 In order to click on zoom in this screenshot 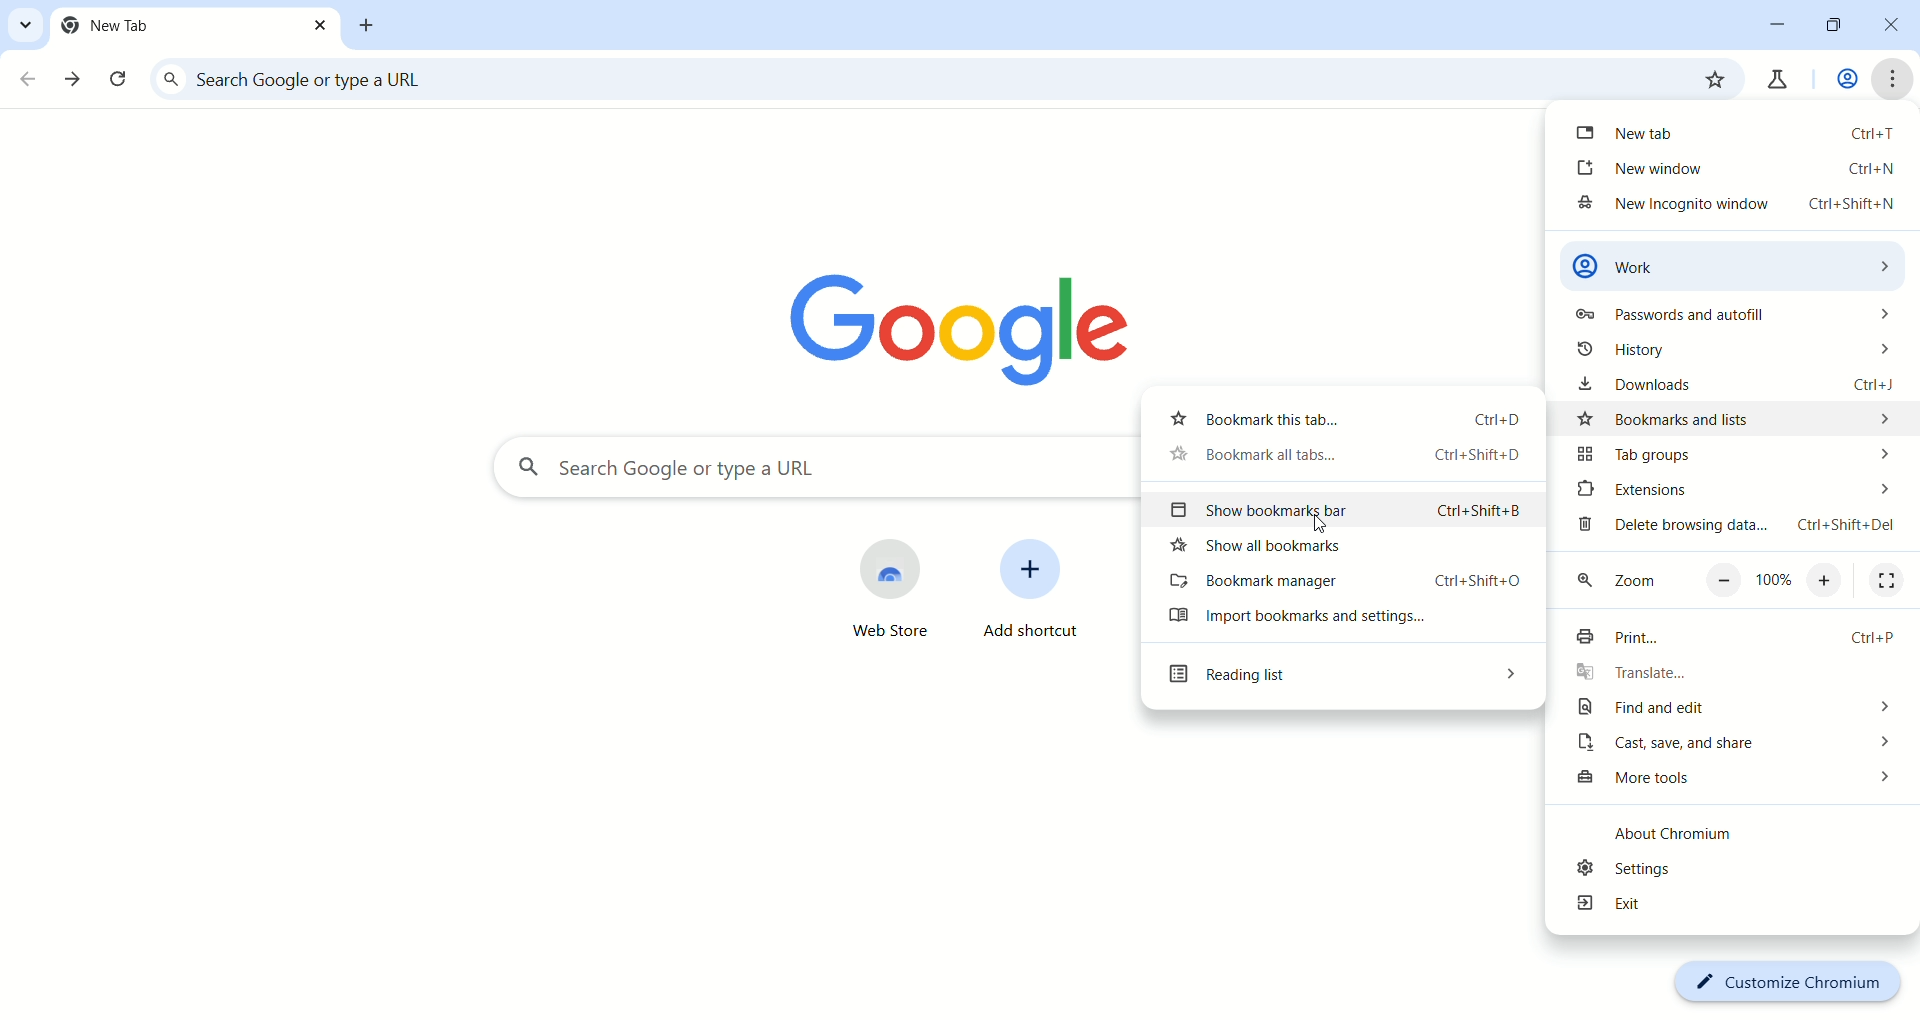, I will do `click(1739, 583)`.